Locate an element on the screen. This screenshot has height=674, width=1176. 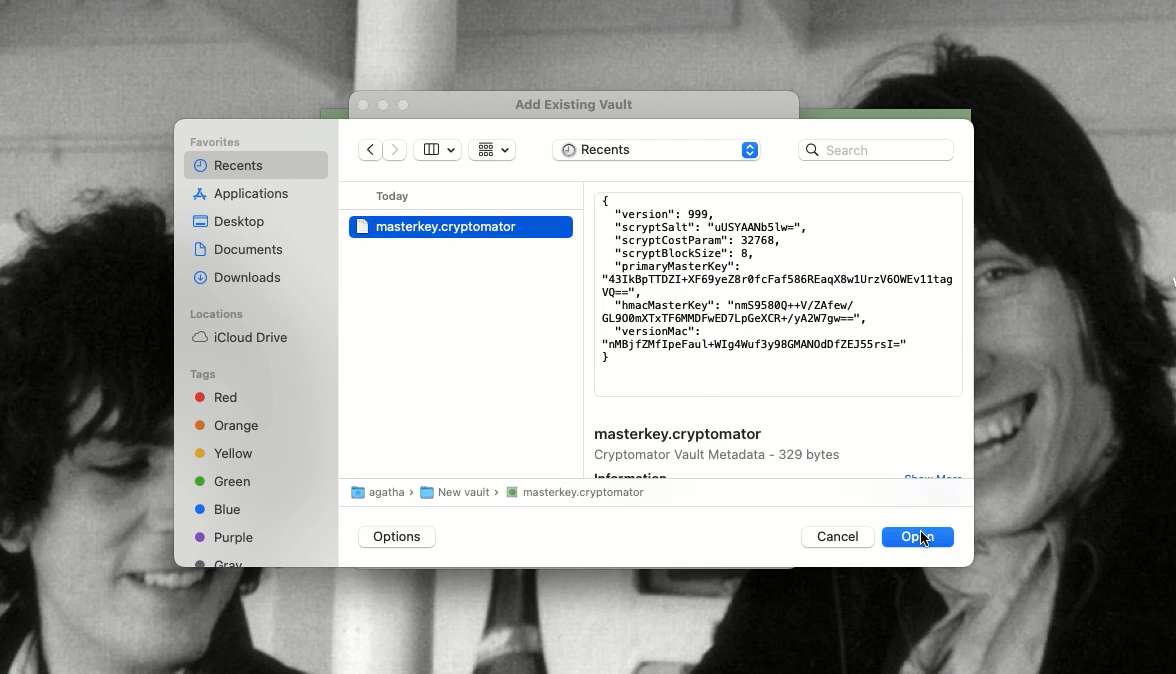
Today is located at coordinates (397, 196).